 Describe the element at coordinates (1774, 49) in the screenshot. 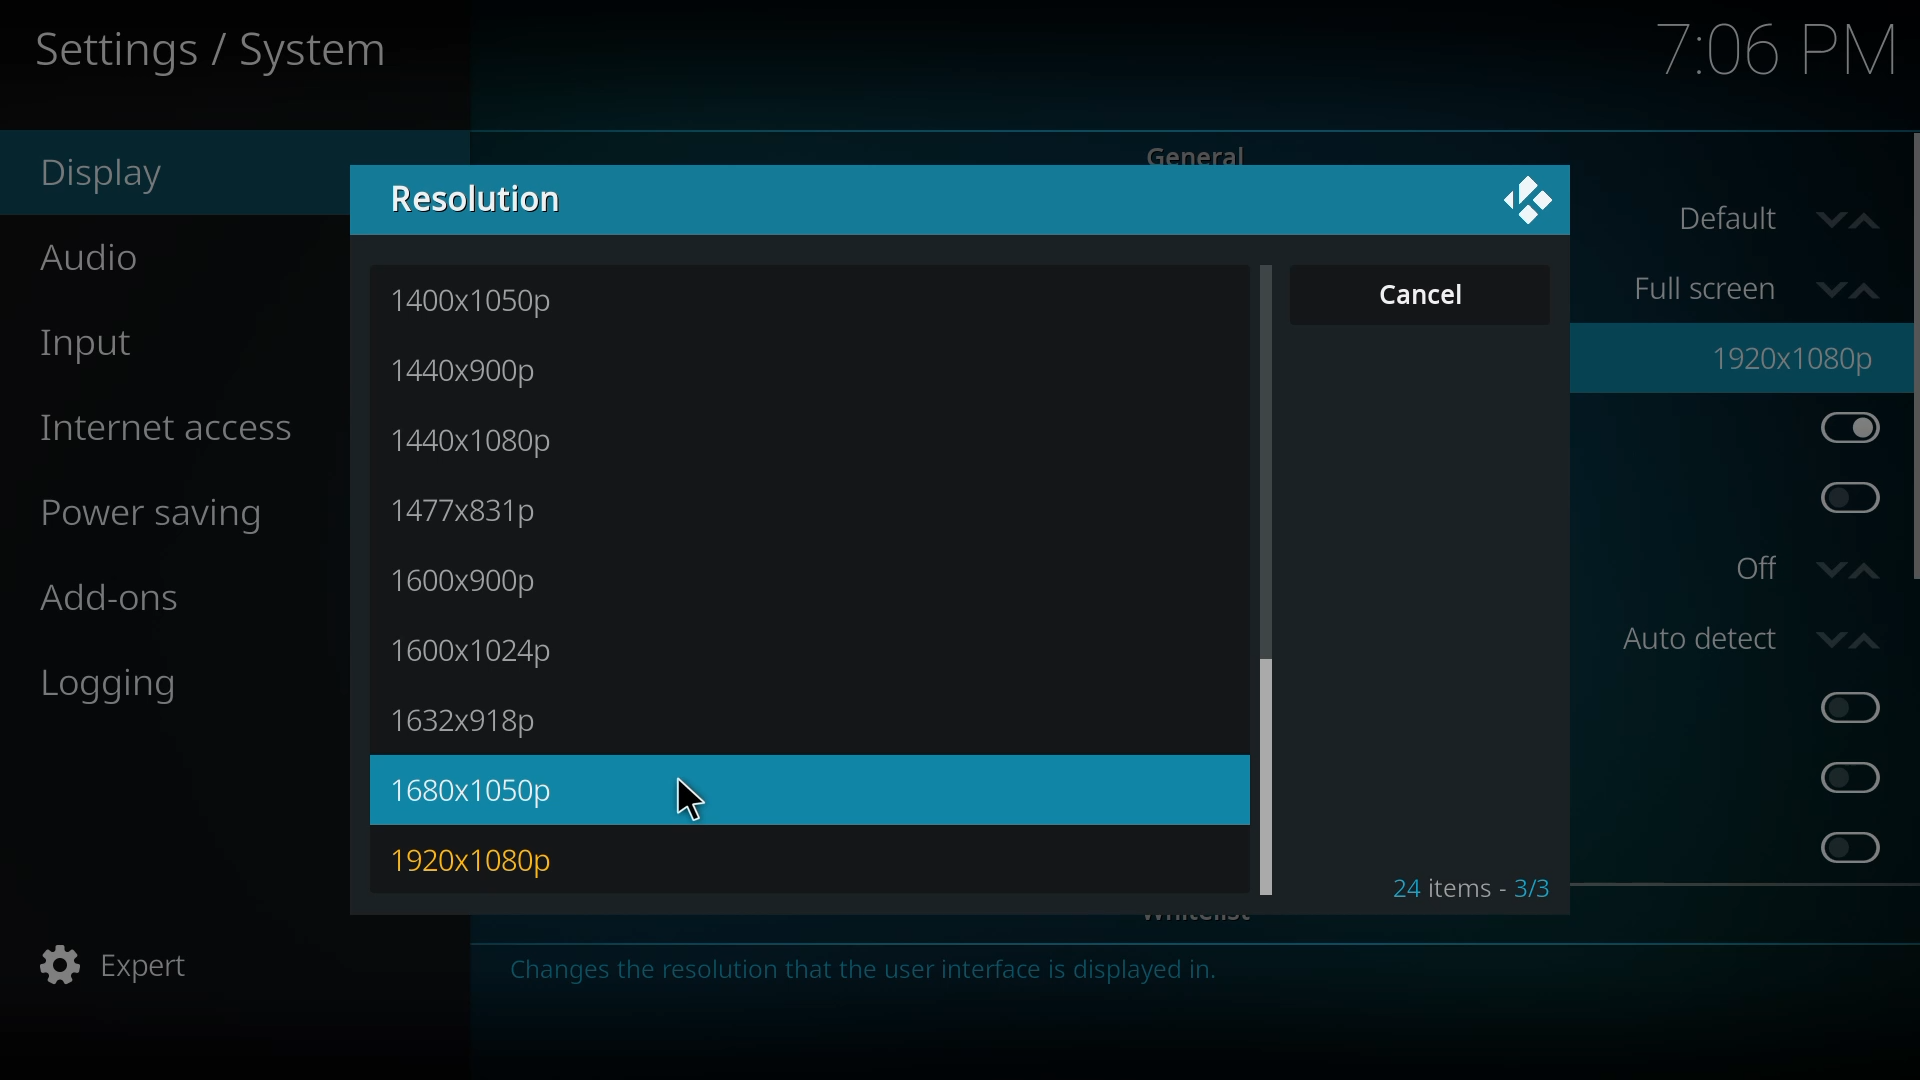

I see `time` at that location.